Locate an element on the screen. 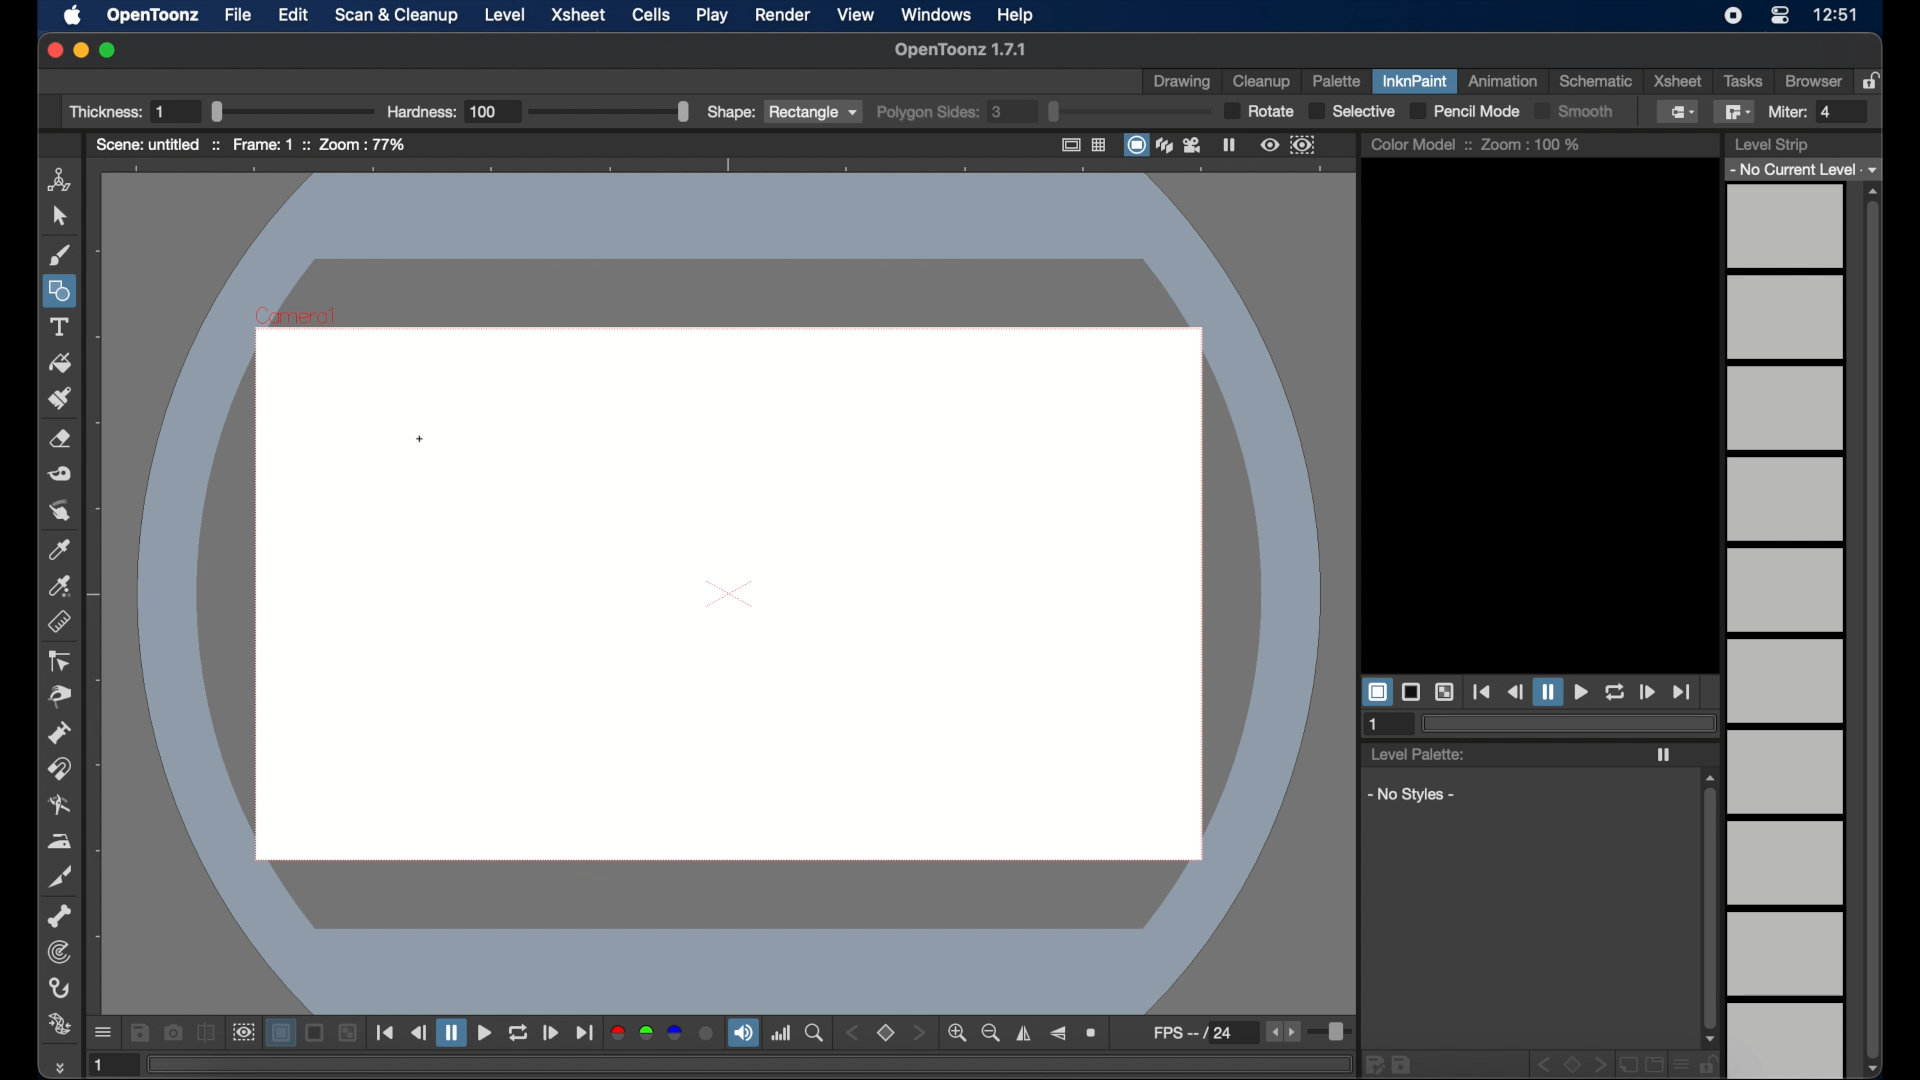 This screenshot has width=1920, height=1080. camera stand view is located at coordinates (1135, 144).